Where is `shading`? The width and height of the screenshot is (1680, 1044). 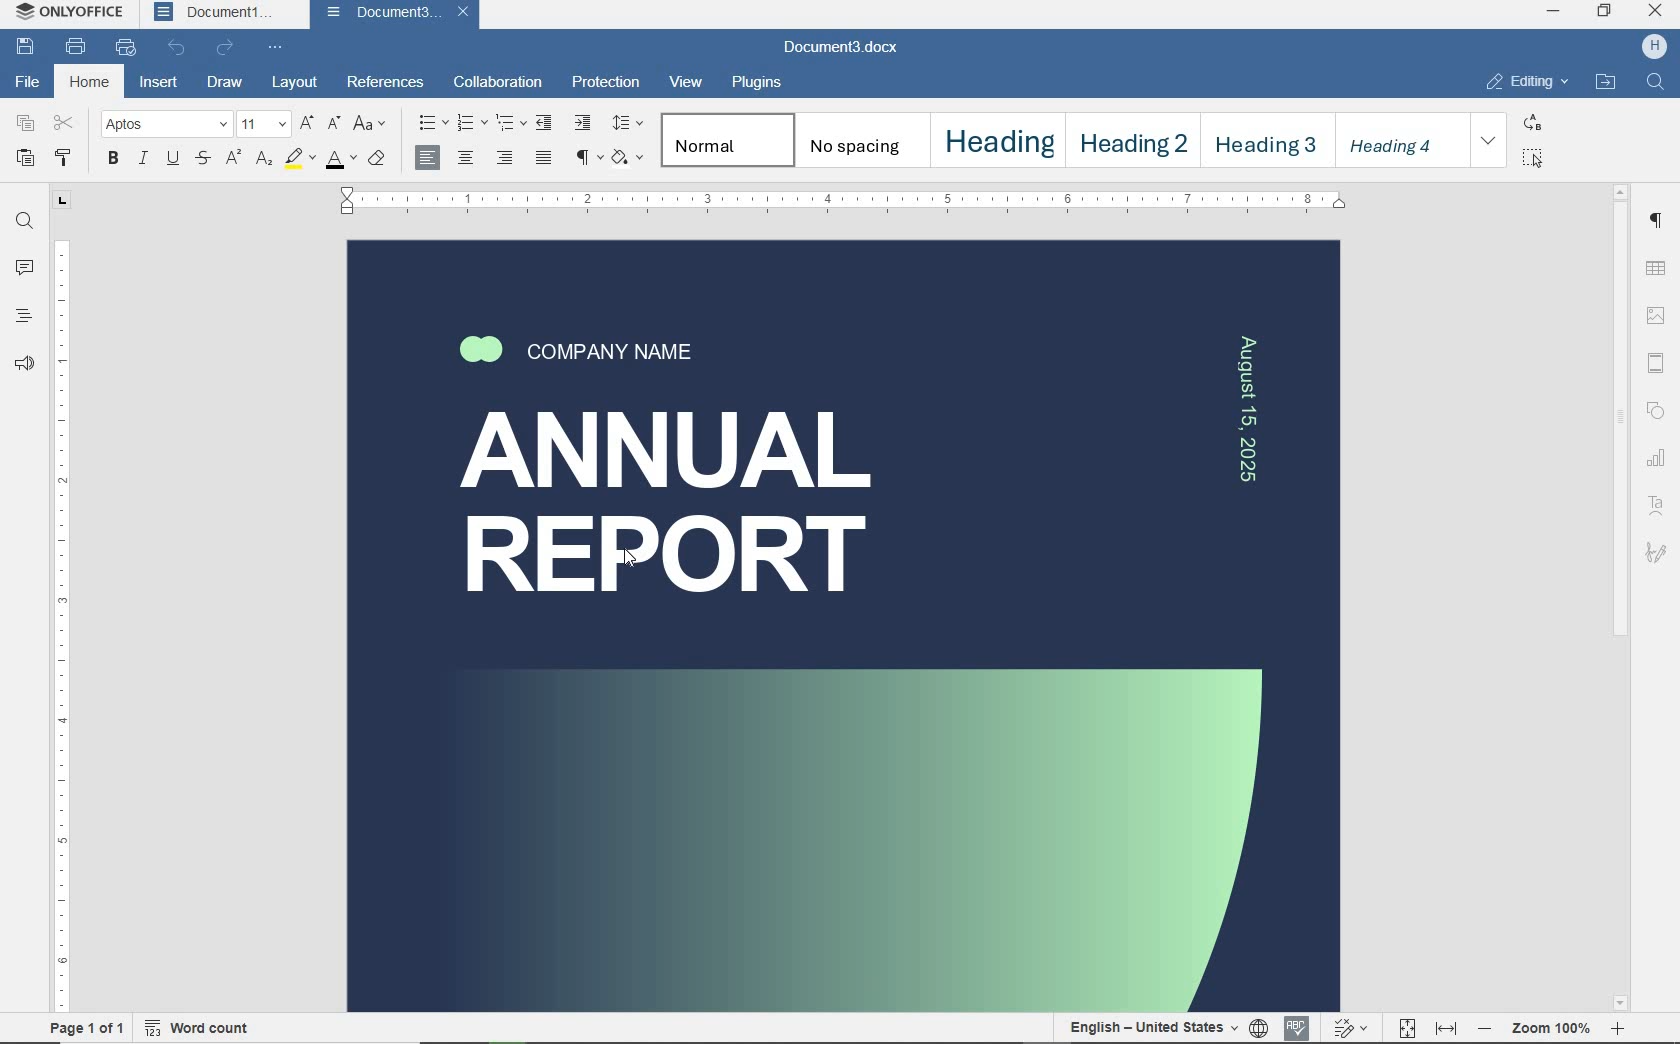
shading is located at coordinates (627, 157).